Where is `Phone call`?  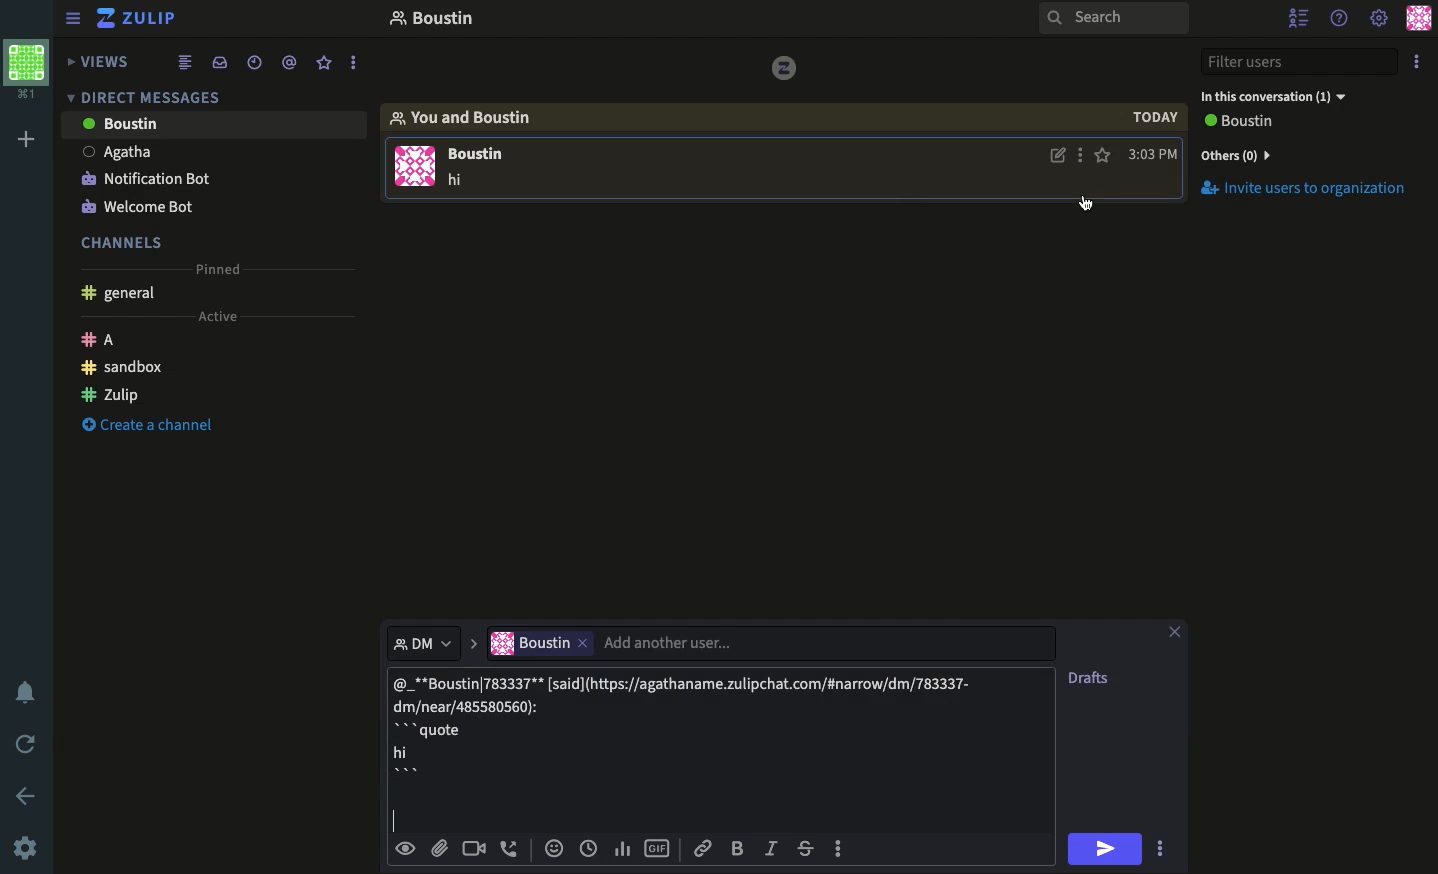 Phone call is located at coordinates (514, 849).